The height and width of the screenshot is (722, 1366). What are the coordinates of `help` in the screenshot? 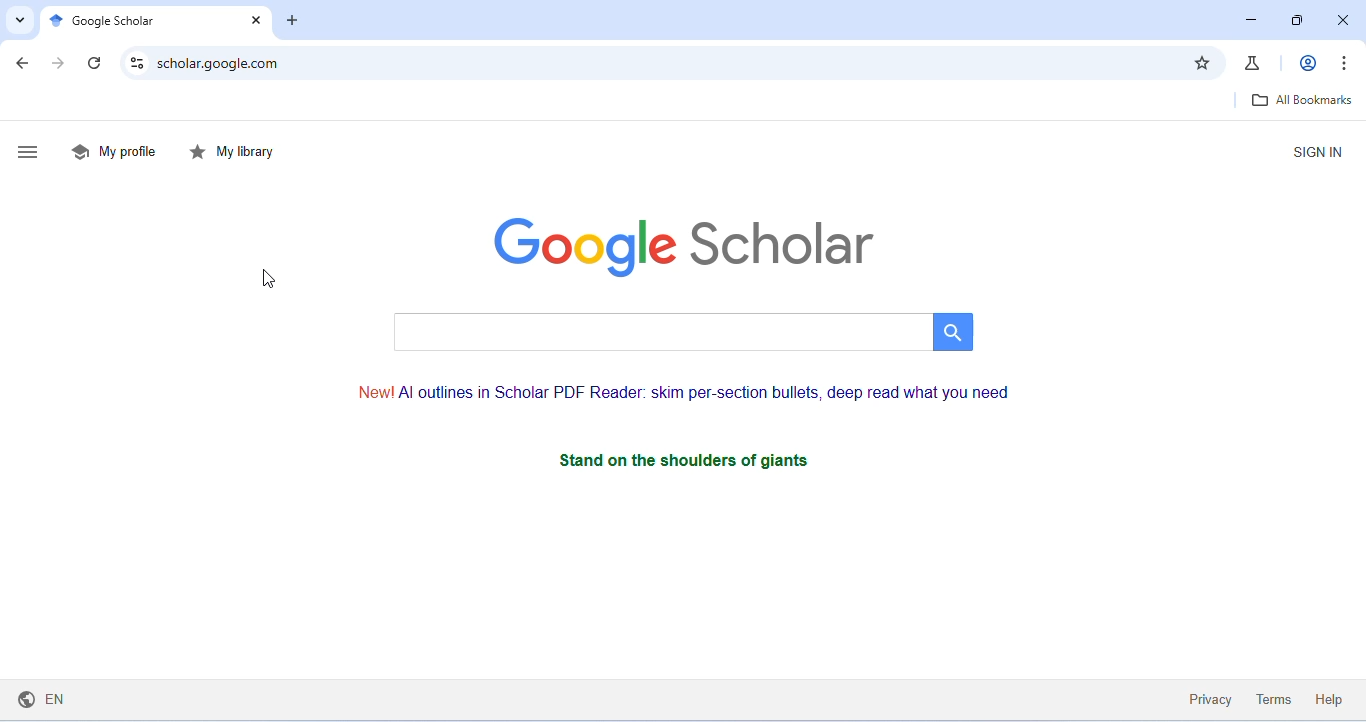 It's located at (1330, 699).